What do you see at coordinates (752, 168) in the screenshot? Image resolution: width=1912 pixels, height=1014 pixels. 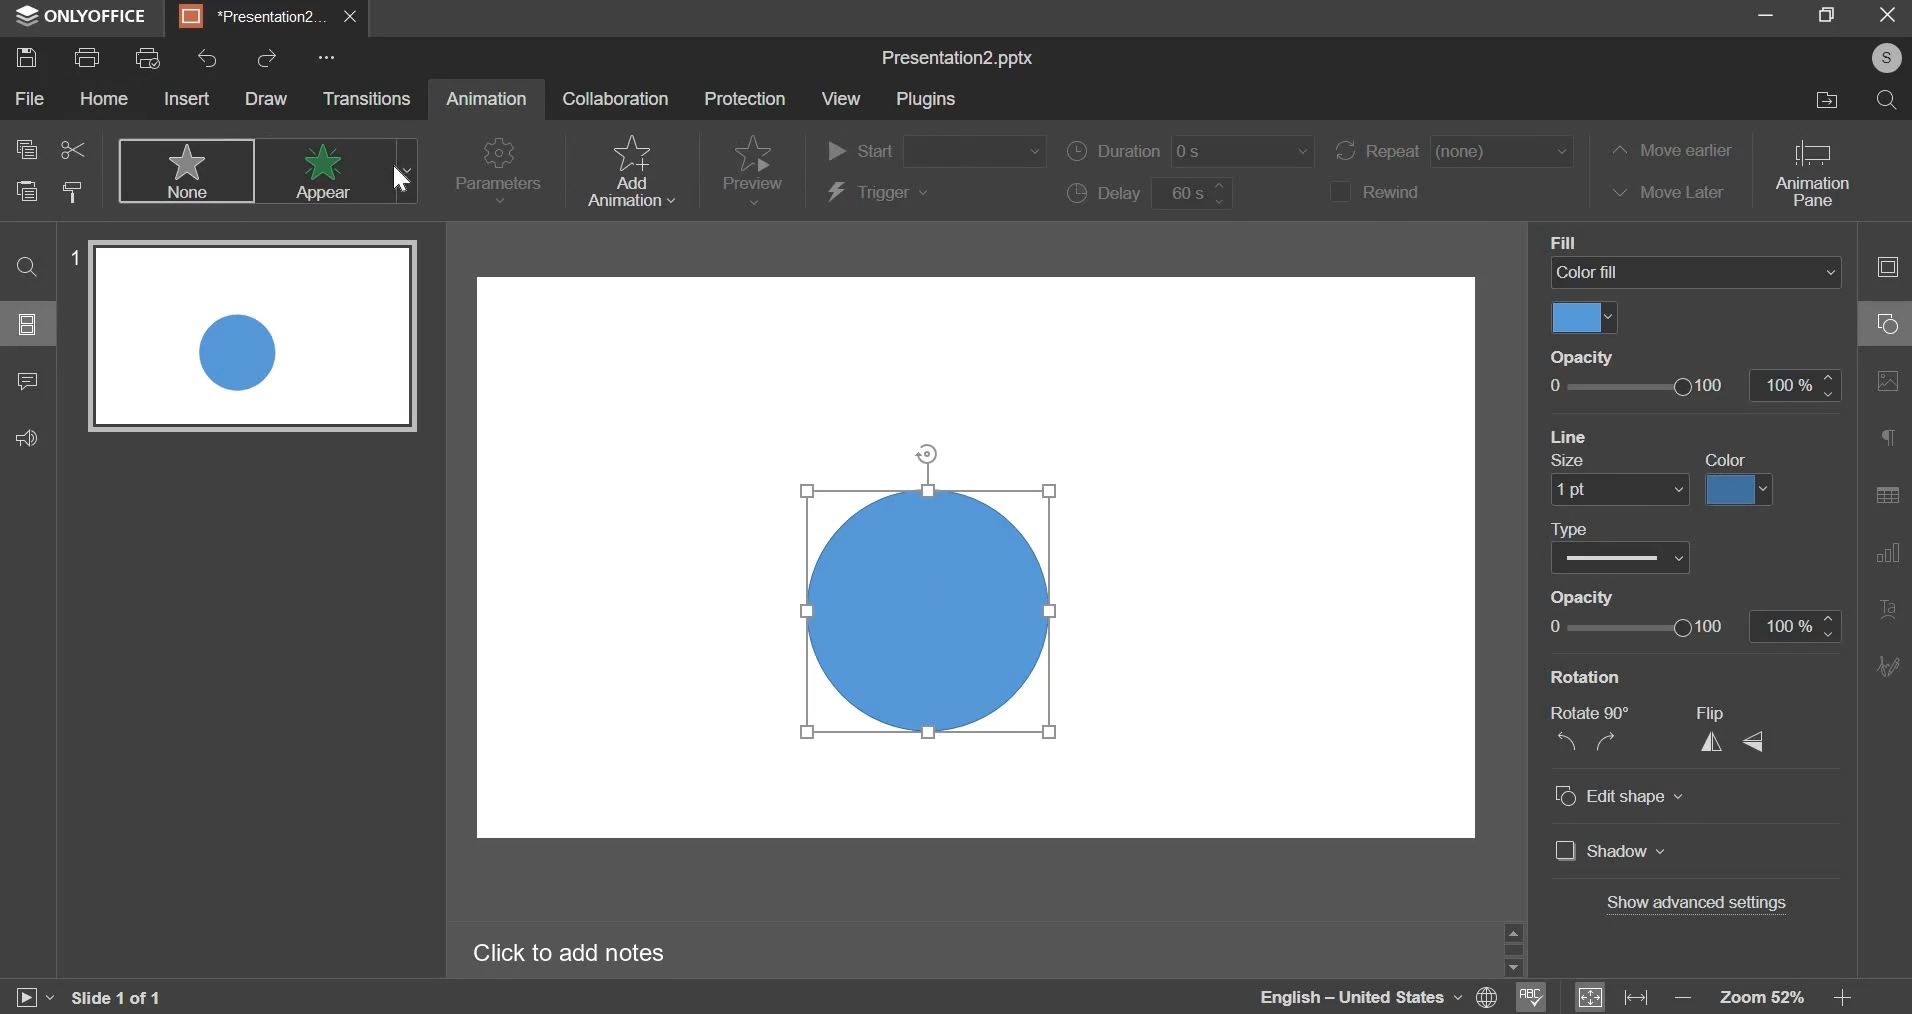 I see `preview` at bounding box center [752, 168].